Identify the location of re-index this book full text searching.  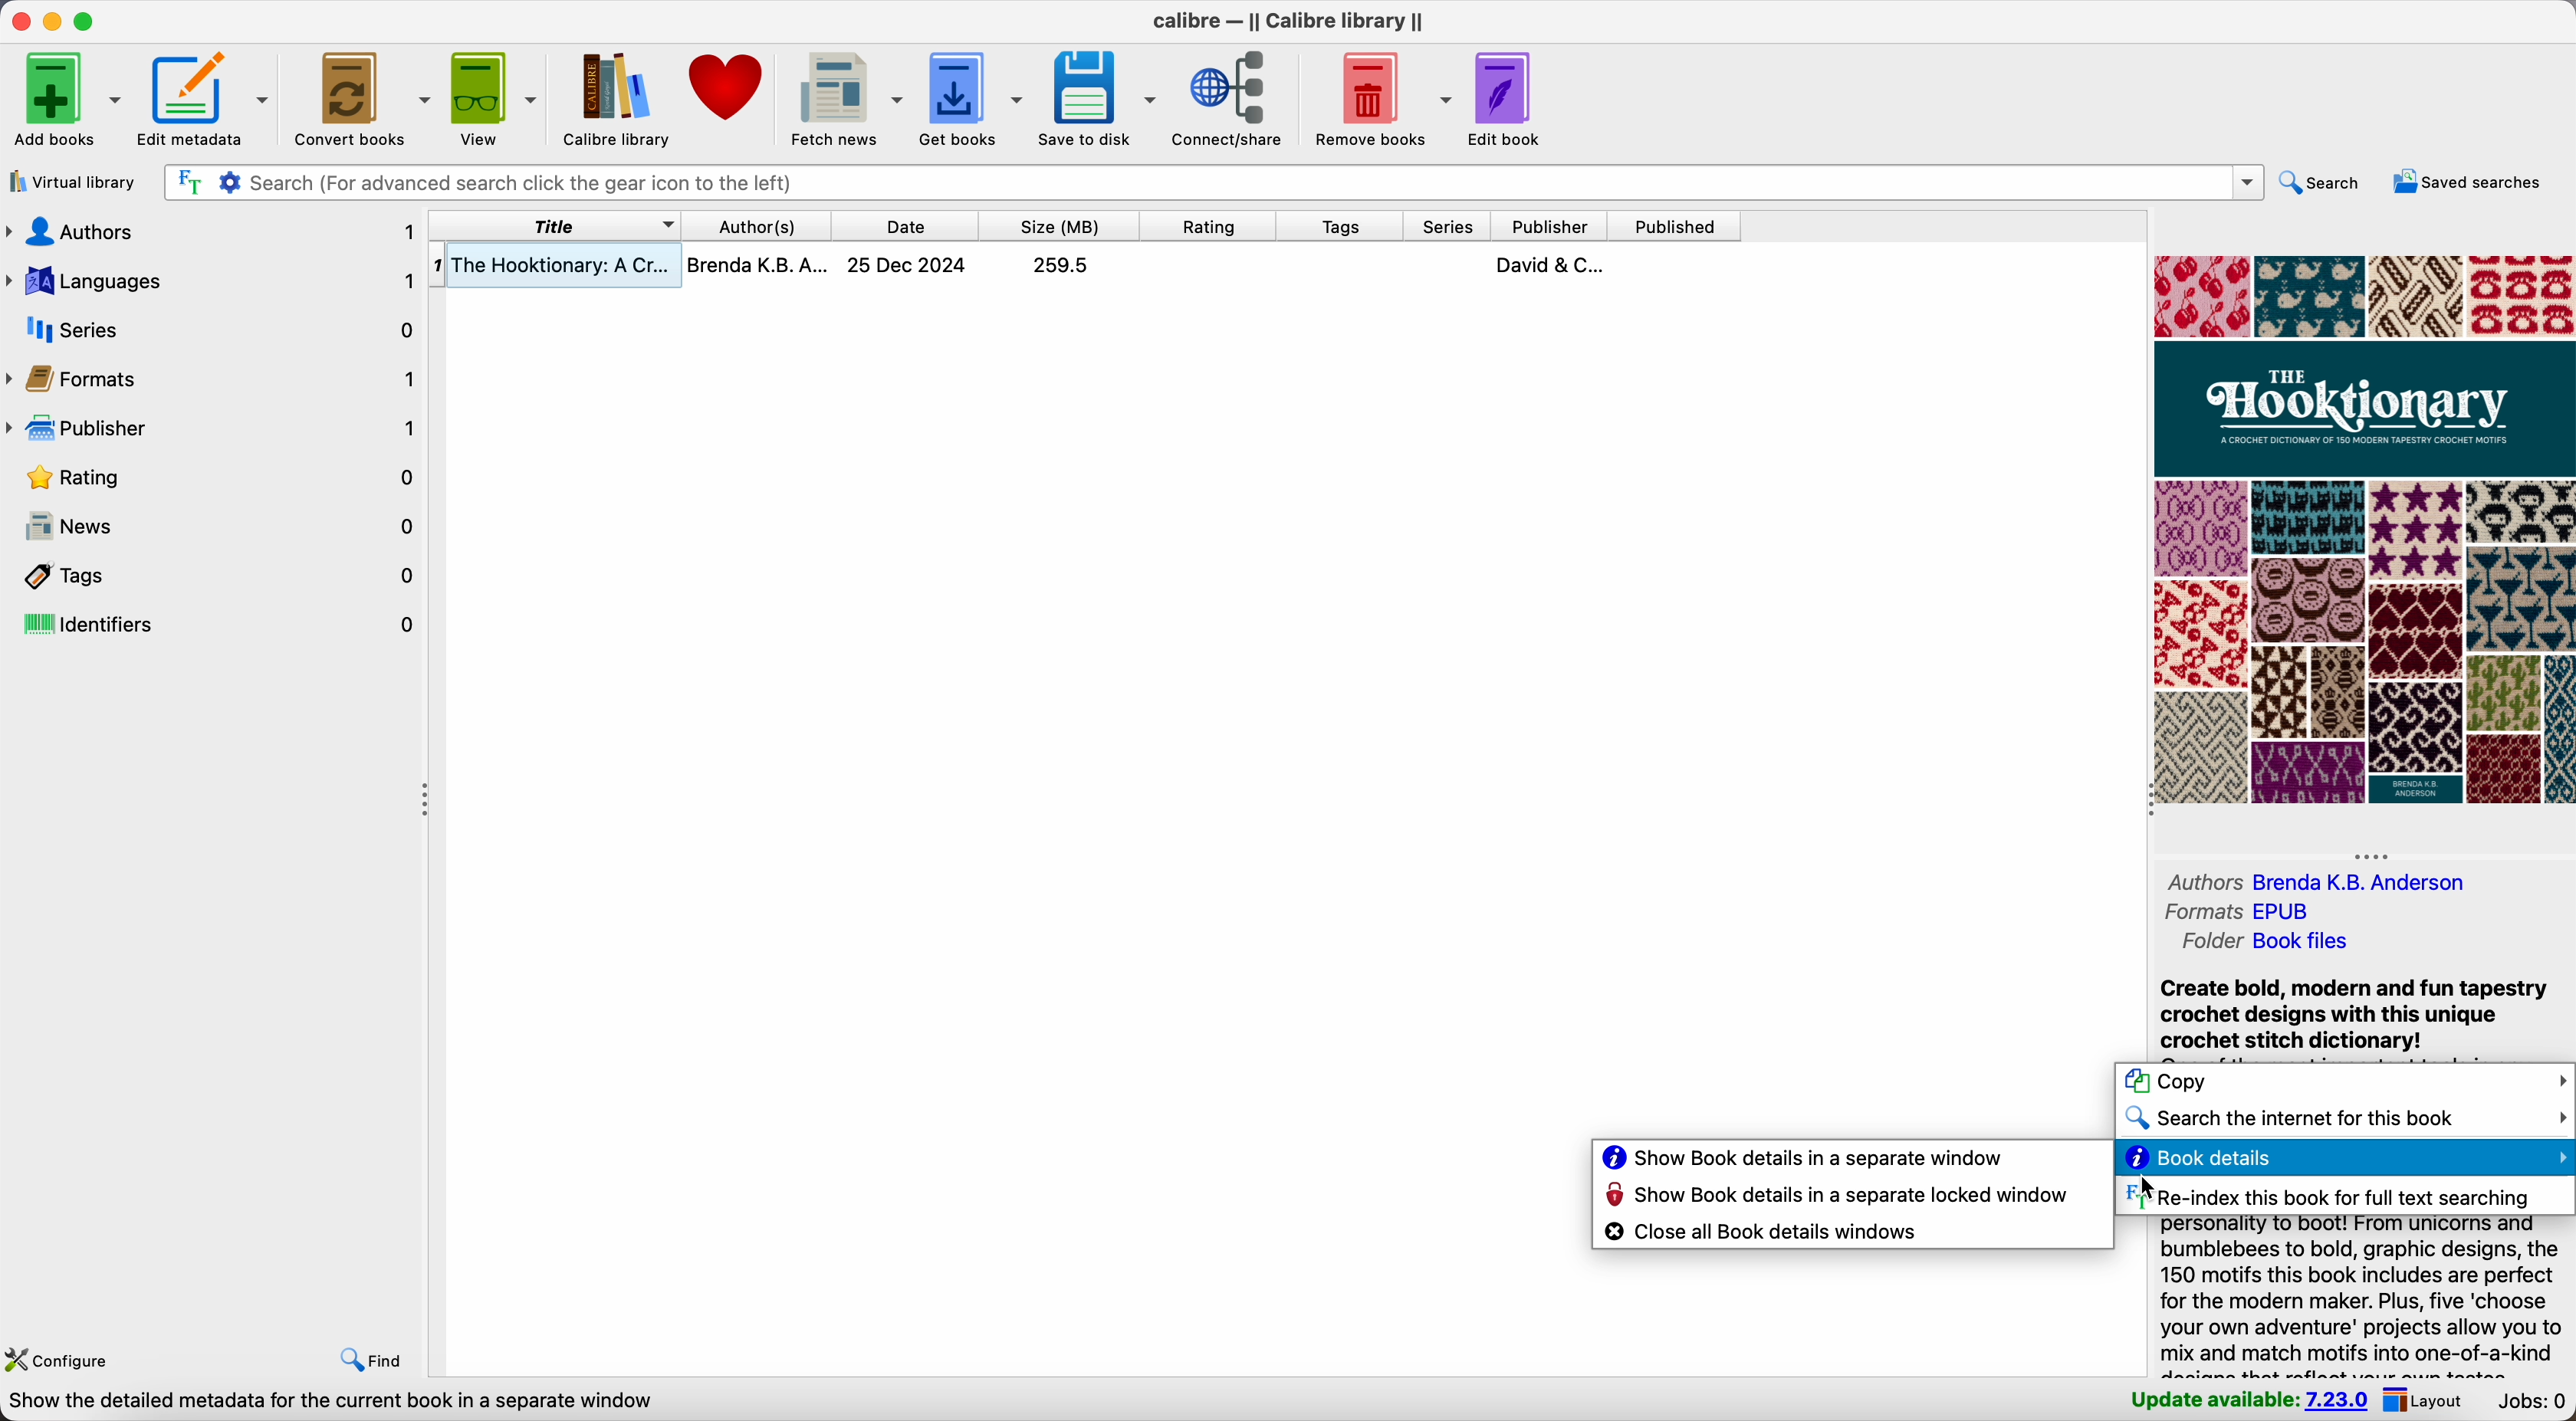
(2325, 1196).